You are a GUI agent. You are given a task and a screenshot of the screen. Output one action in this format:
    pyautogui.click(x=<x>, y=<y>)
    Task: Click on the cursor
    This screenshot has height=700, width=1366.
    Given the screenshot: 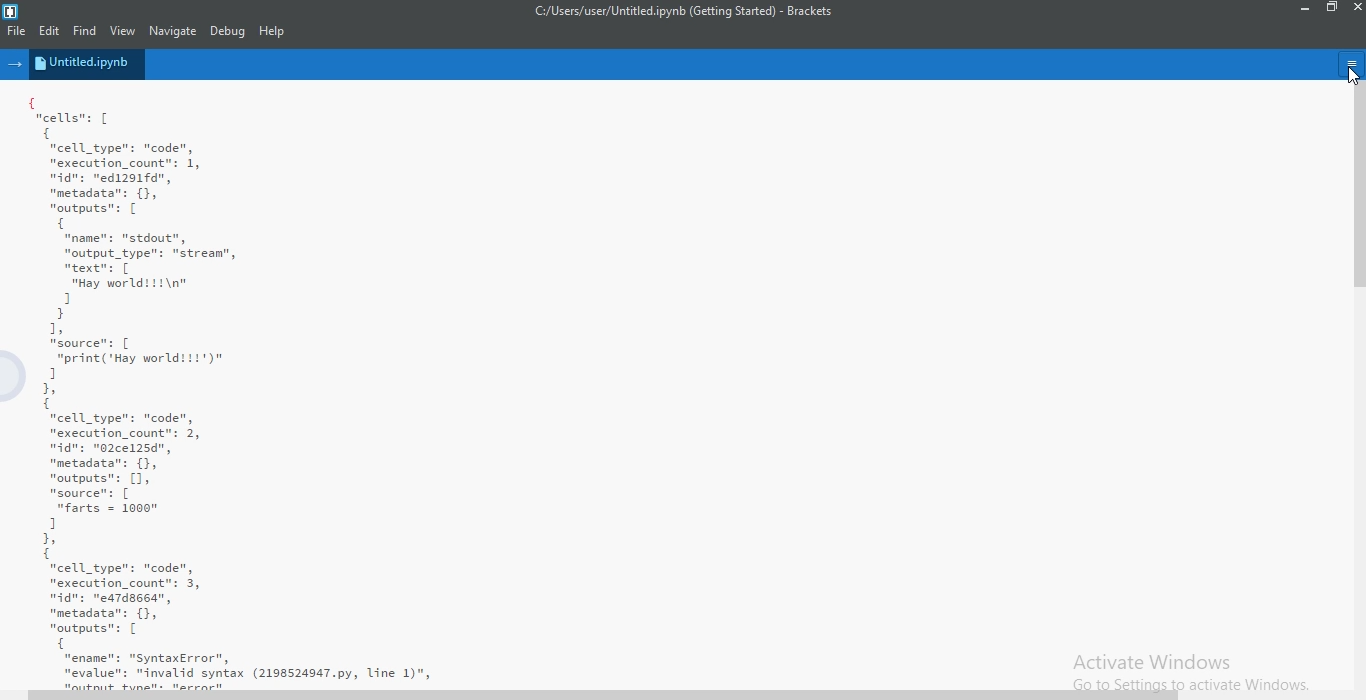 What is the action you would take?
    pyautogui.click(x=1352, y=77)
    